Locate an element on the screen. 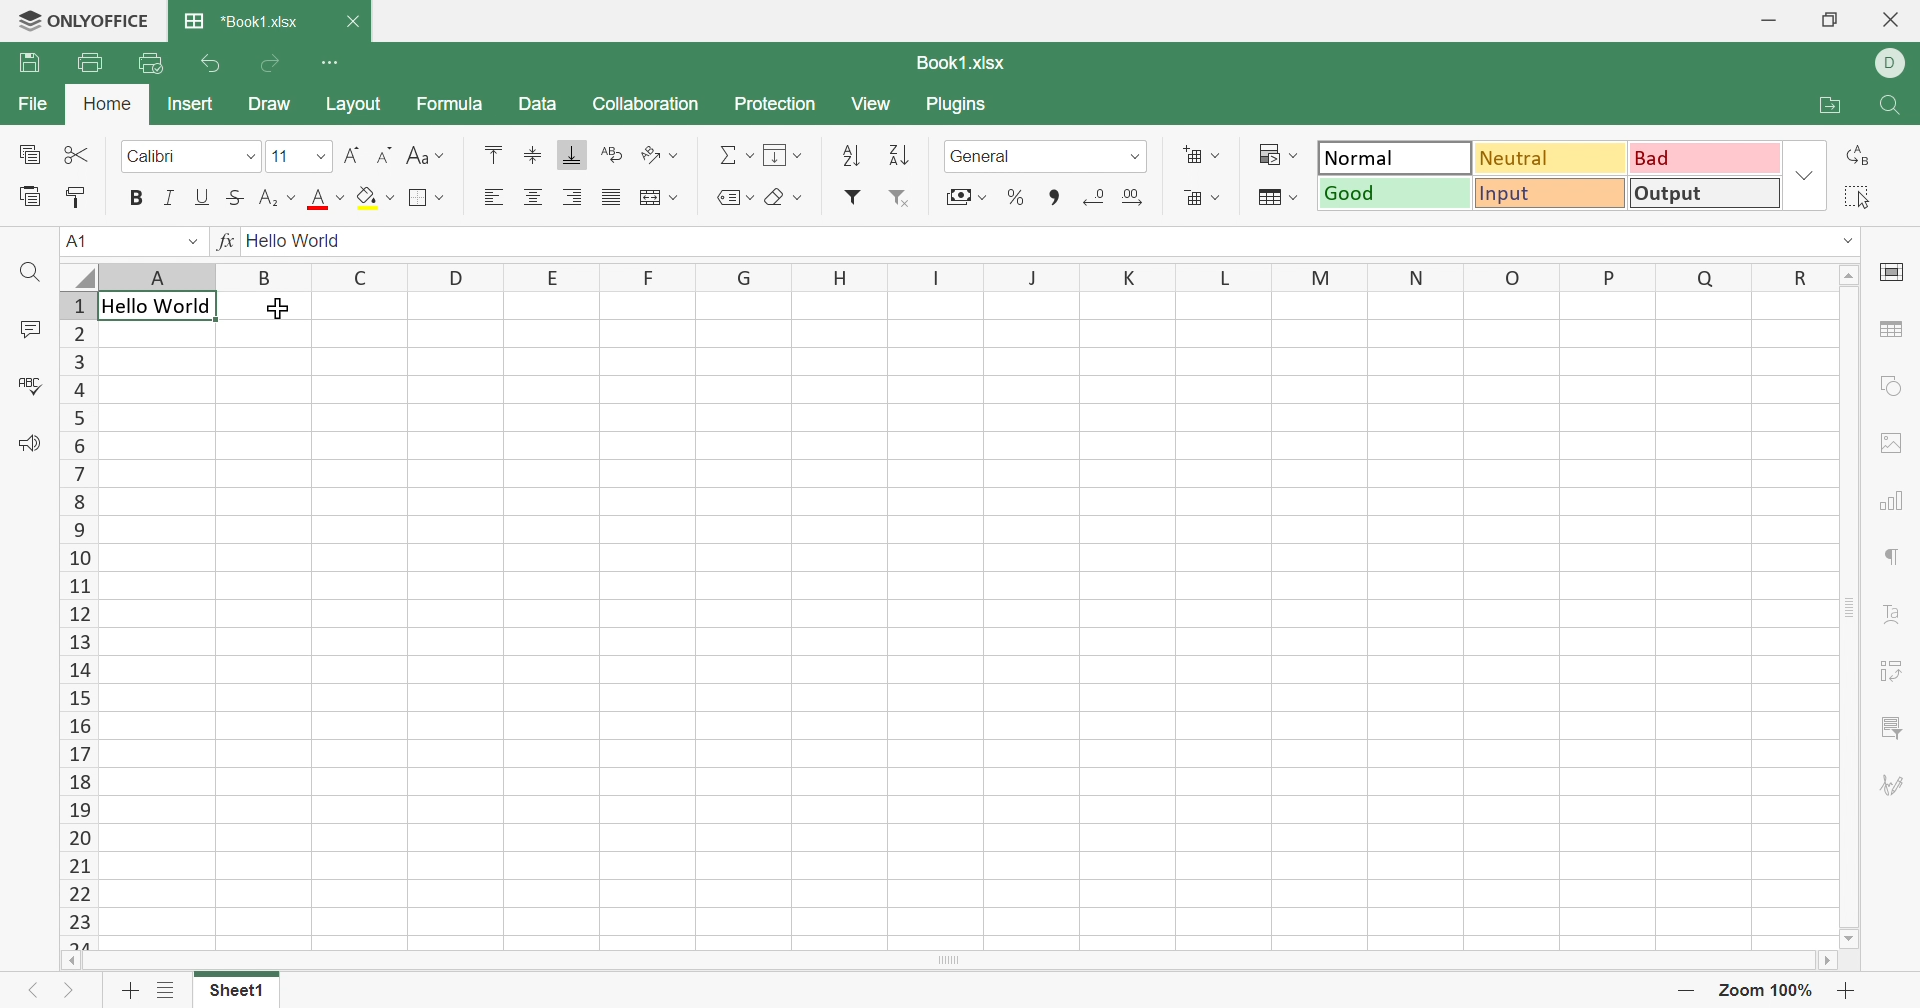 The height and width of the screenshot is (1008, 1920). Decrease decimal is located at coordinates (1092, 201).